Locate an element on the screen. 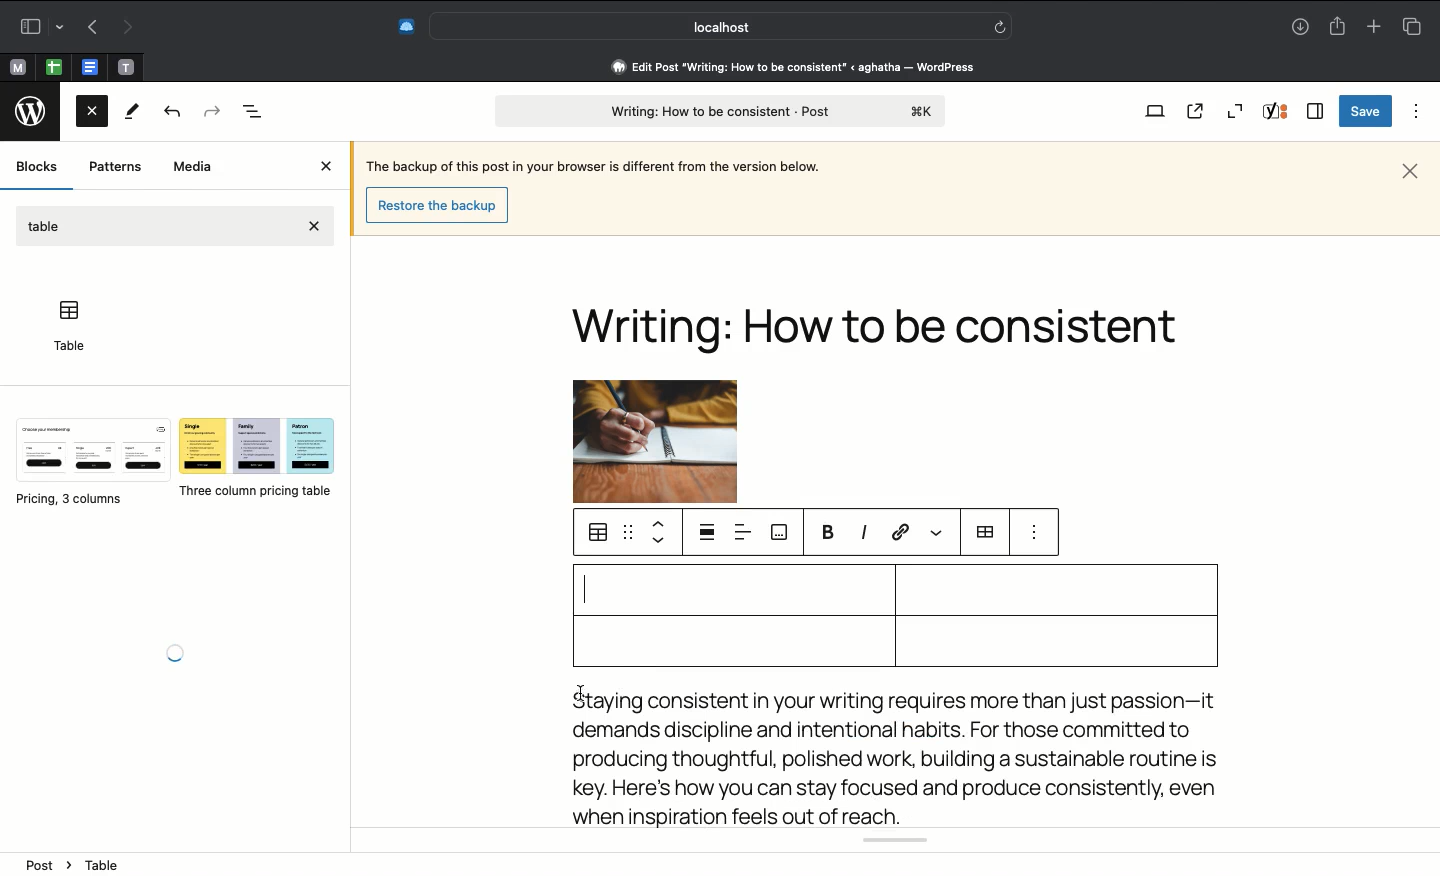 The image size is (1440, 876). comment is located at coordinates (777, 533).